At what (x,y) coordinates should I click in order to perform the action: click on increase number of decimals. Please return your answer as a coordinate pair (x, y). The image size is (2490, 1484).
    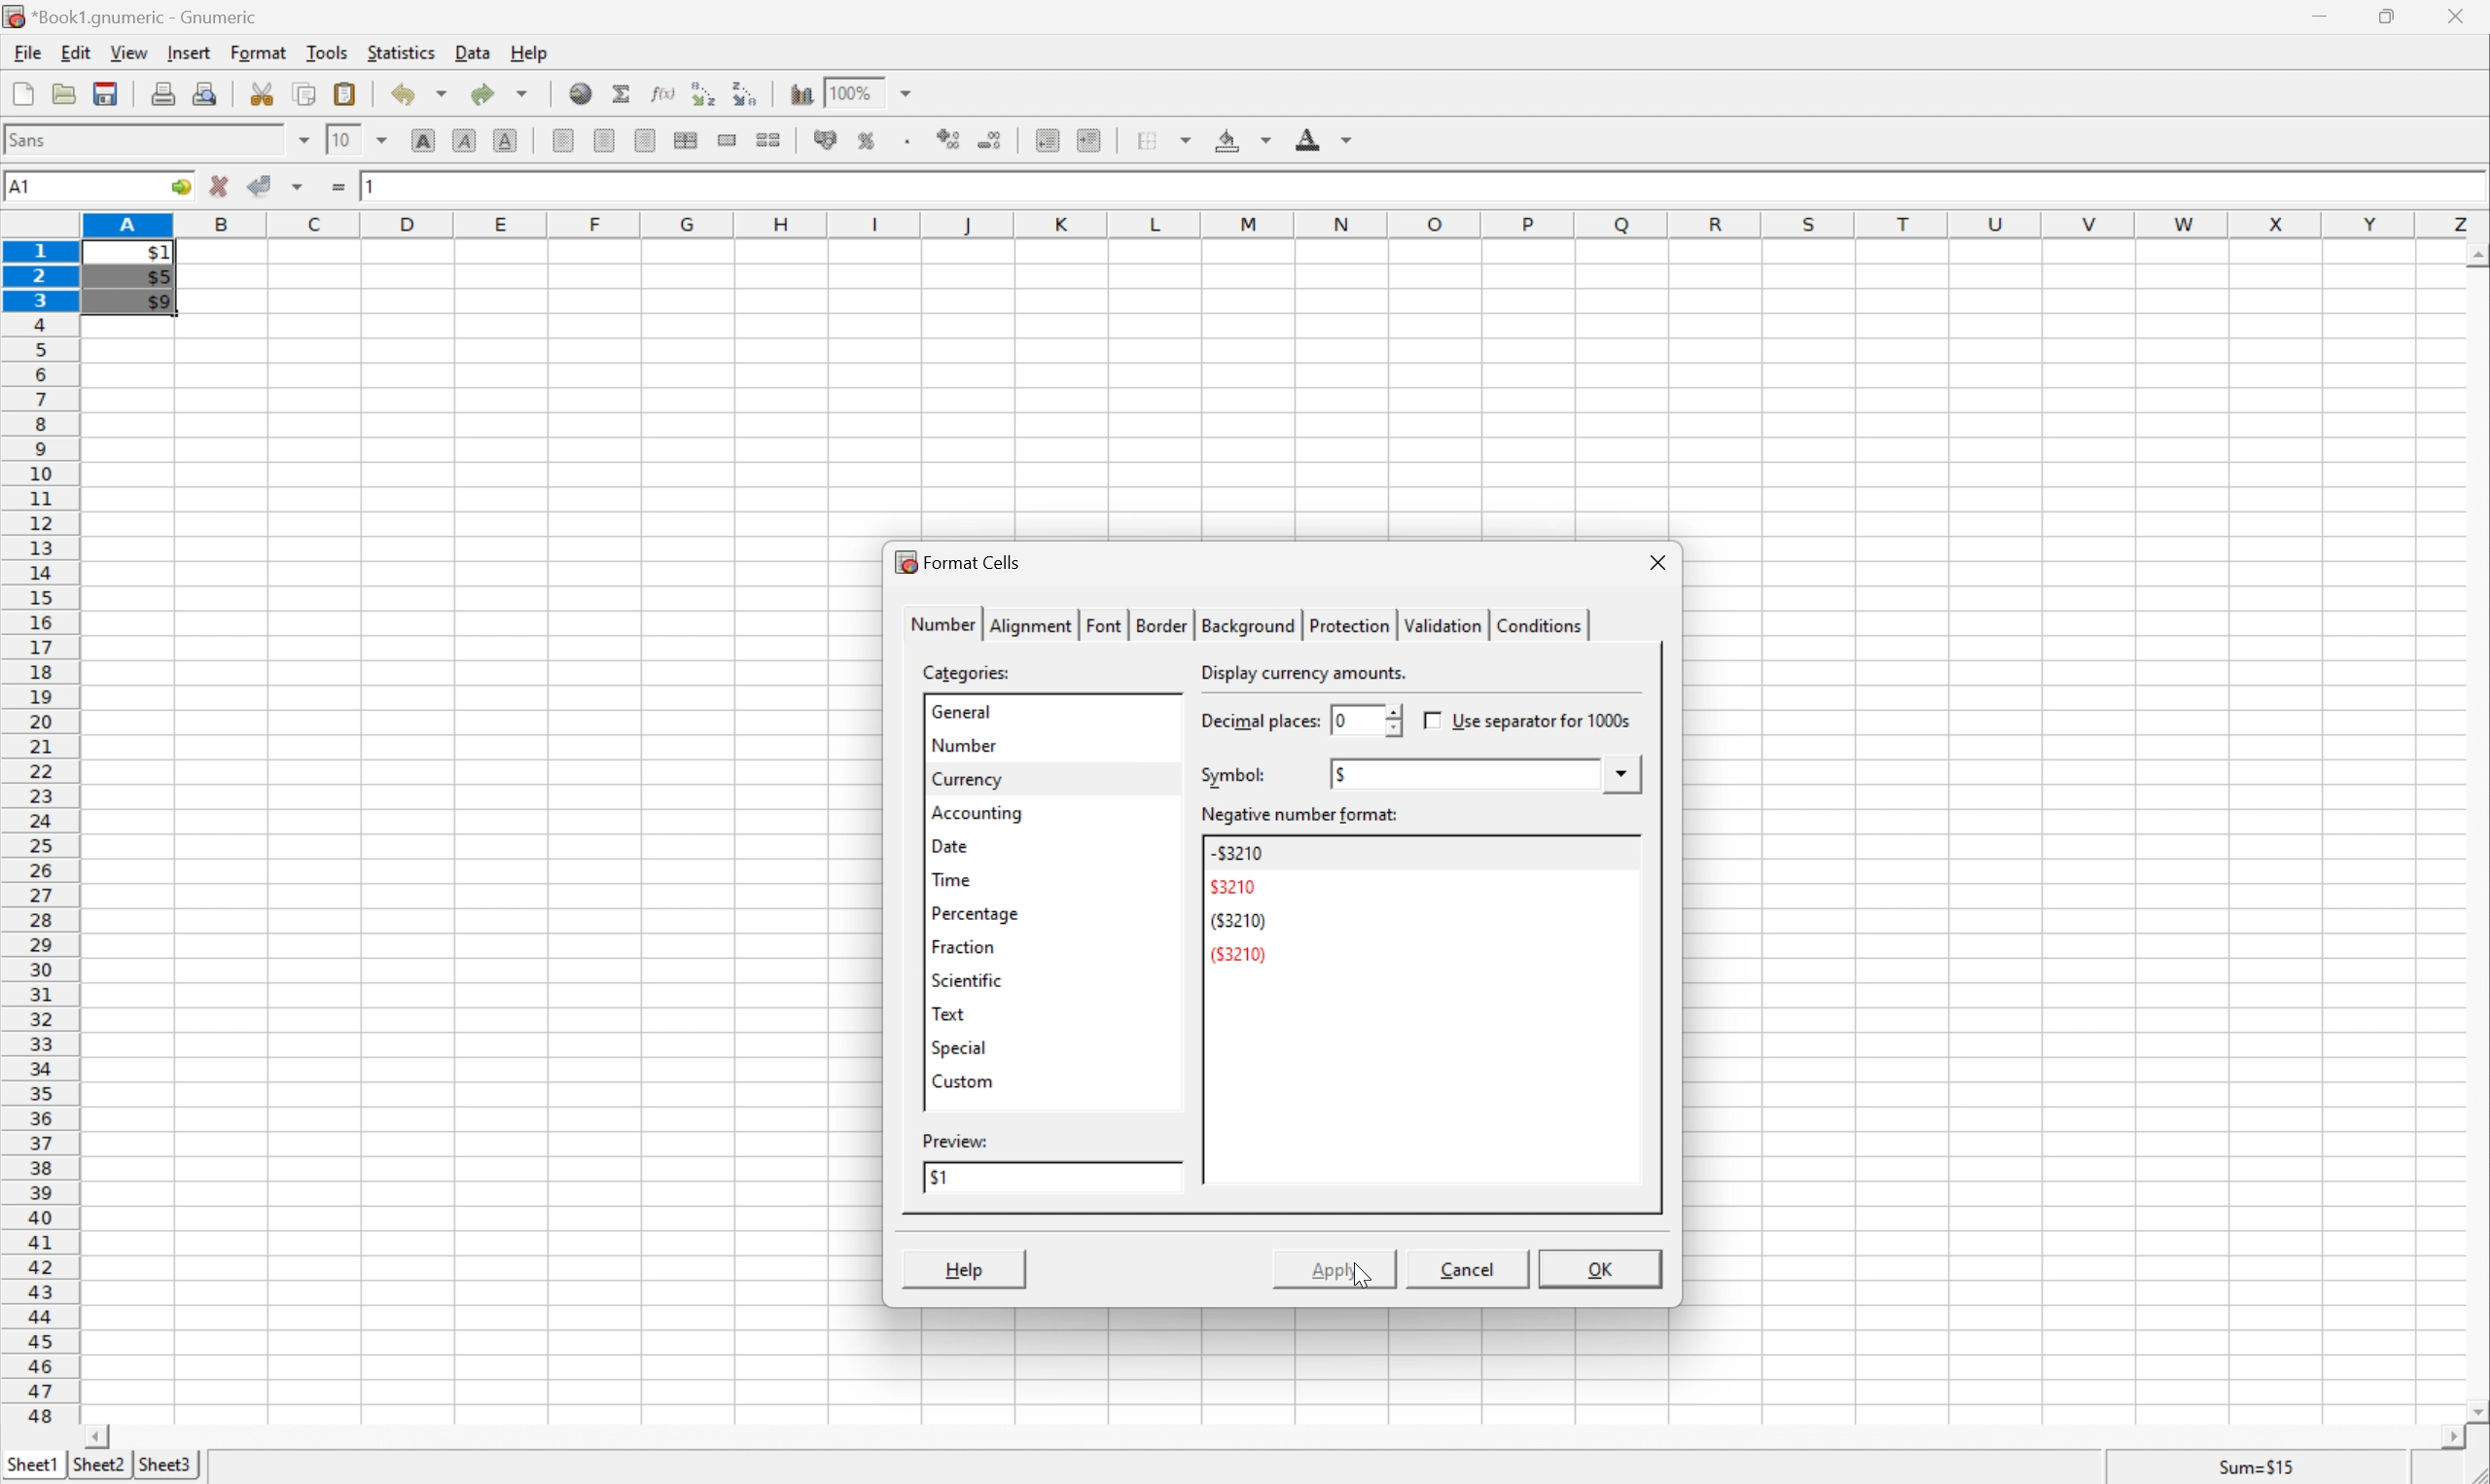
    Looking at the image, I should click on (950, 139).